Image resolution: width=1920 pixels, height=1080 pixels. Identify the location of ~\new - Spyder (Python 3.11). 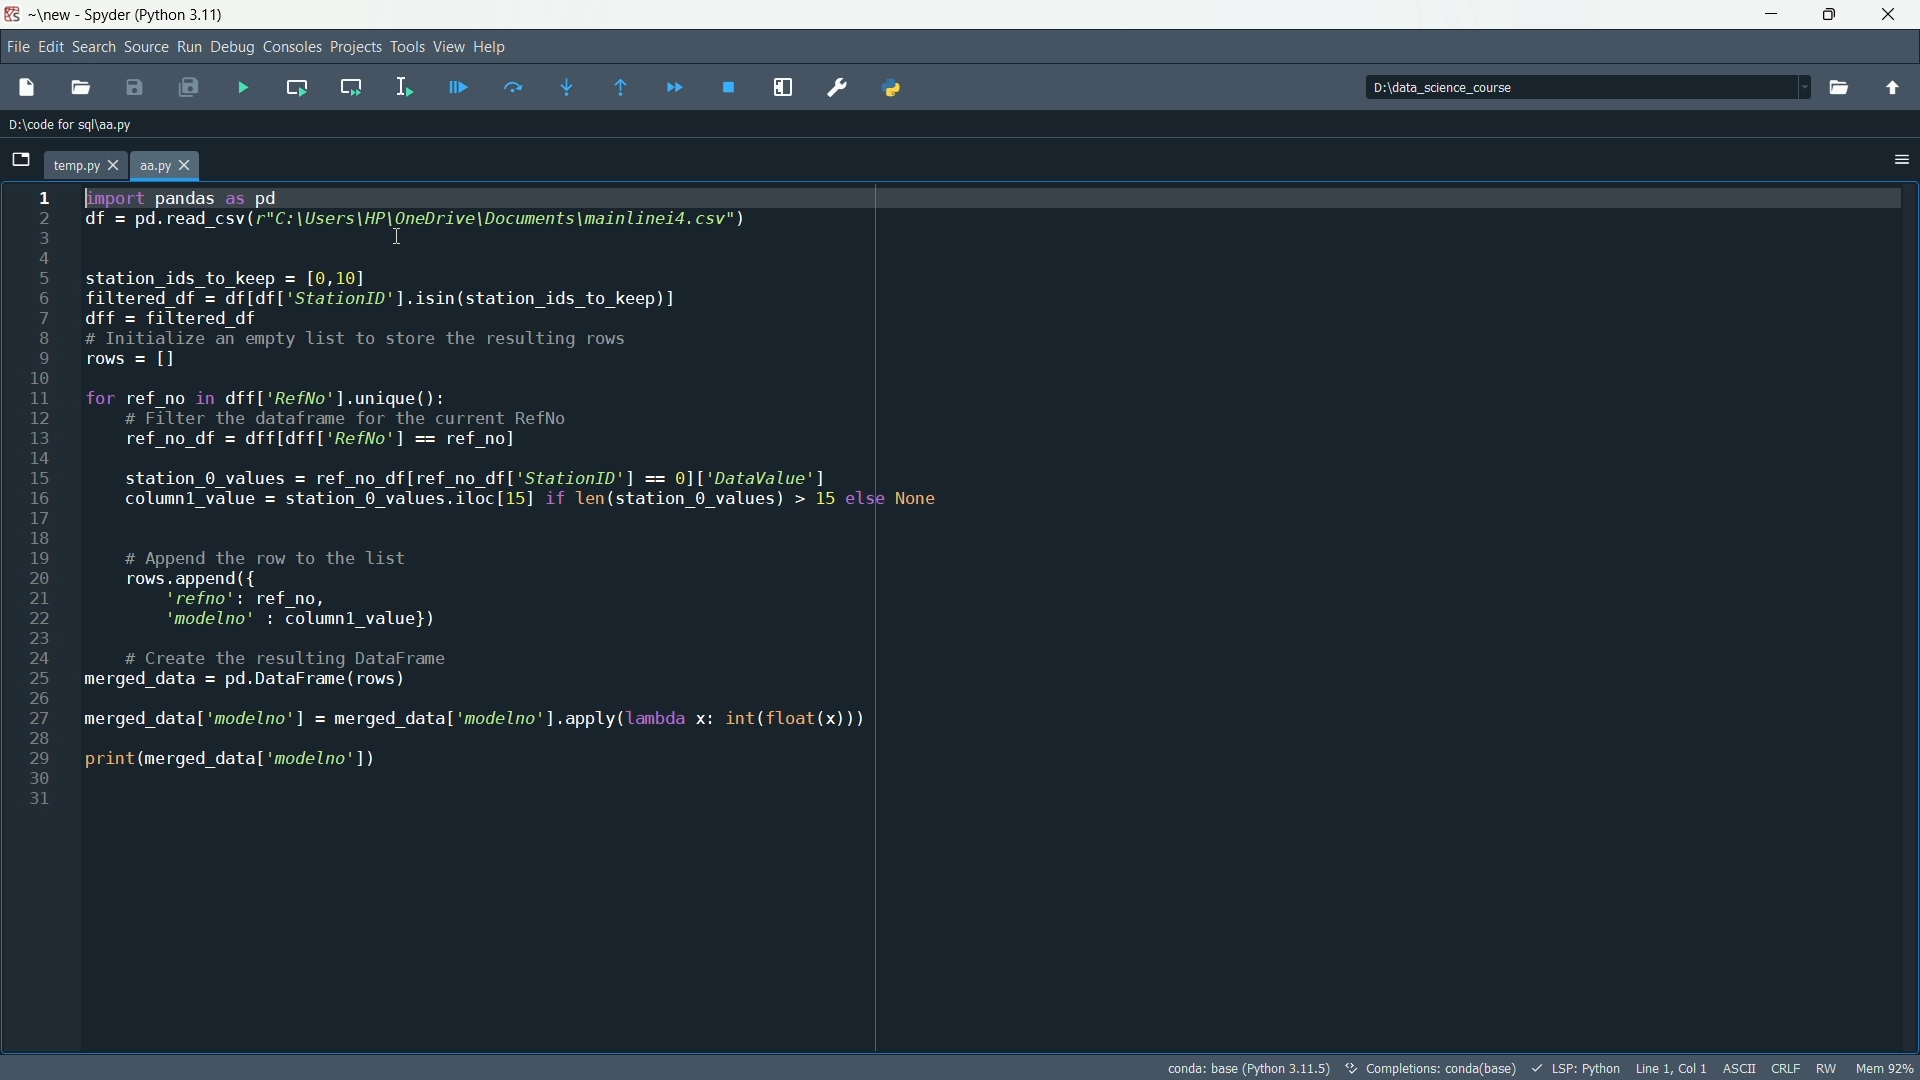
(134, 15).